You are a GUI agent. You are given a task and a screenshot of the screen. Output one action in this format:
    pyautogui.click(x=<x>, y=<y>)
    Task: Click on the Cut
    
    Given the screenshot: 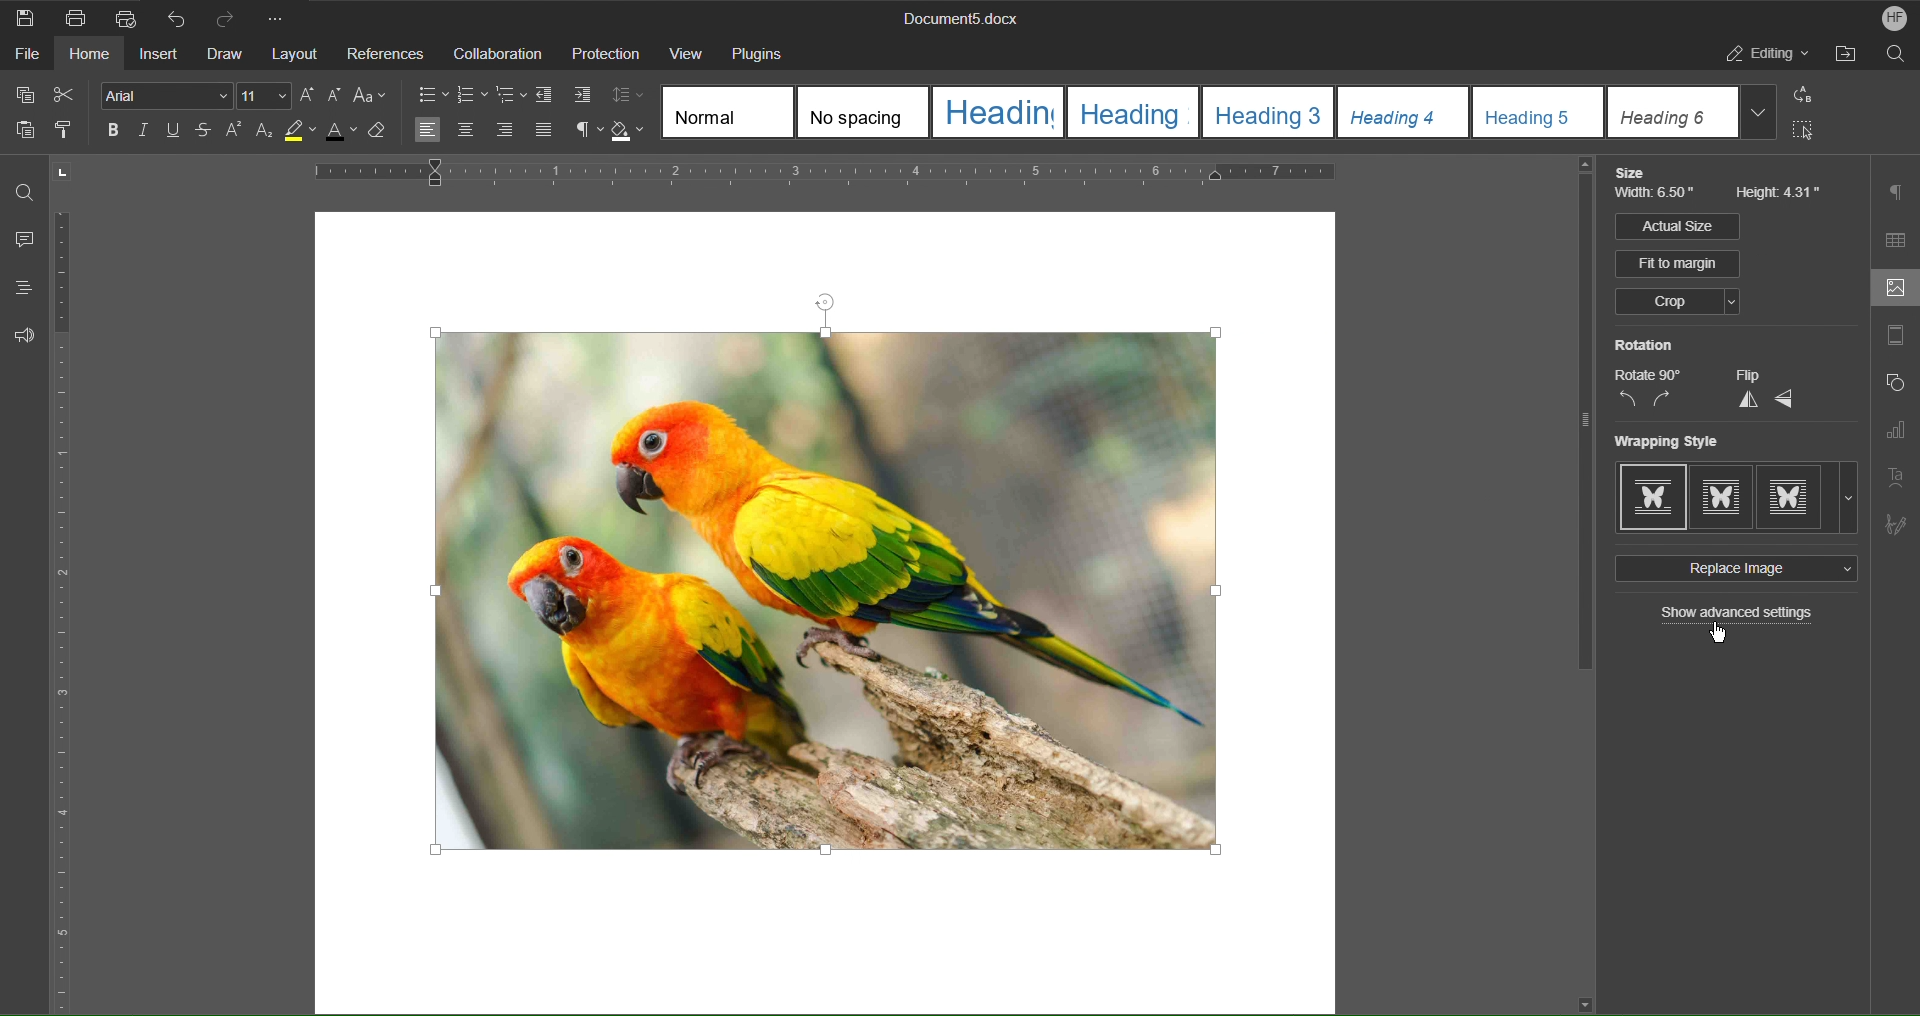 What is the action you would take?
    pyautogui.click(x=68, y=95)
    